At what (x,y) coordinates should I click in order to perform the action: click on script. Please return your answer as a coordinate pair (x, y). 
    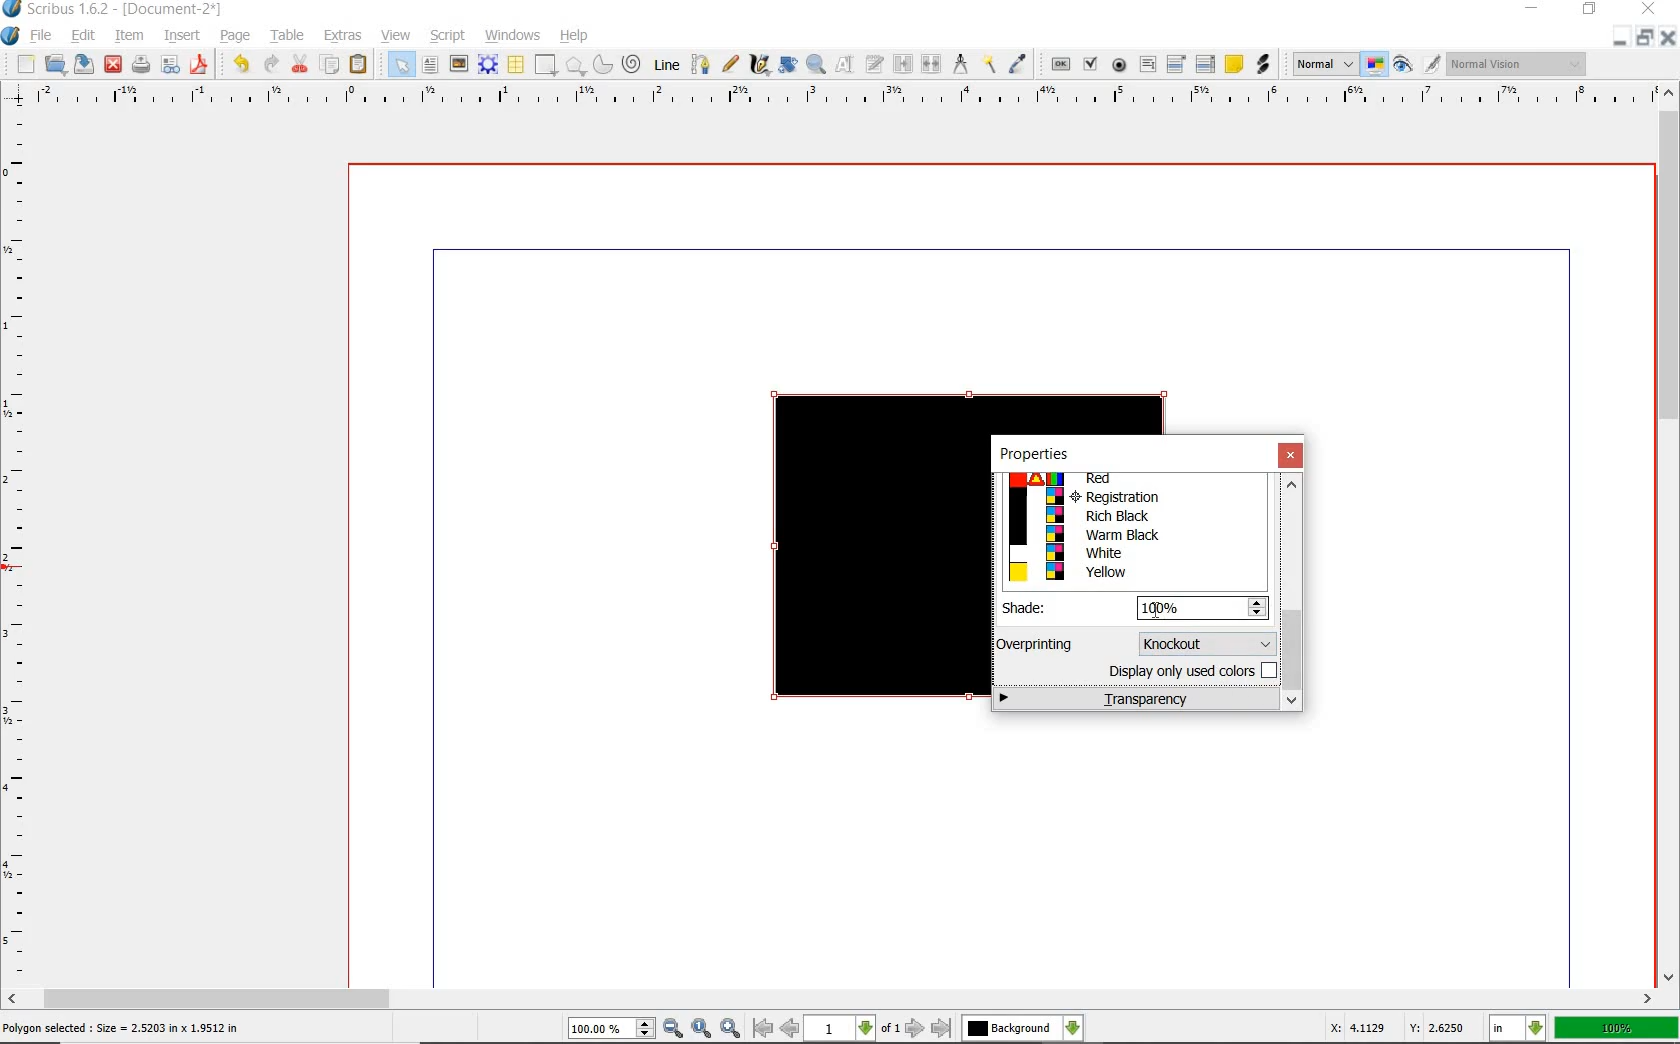
    Looking at the image, I should click on (449, 36).